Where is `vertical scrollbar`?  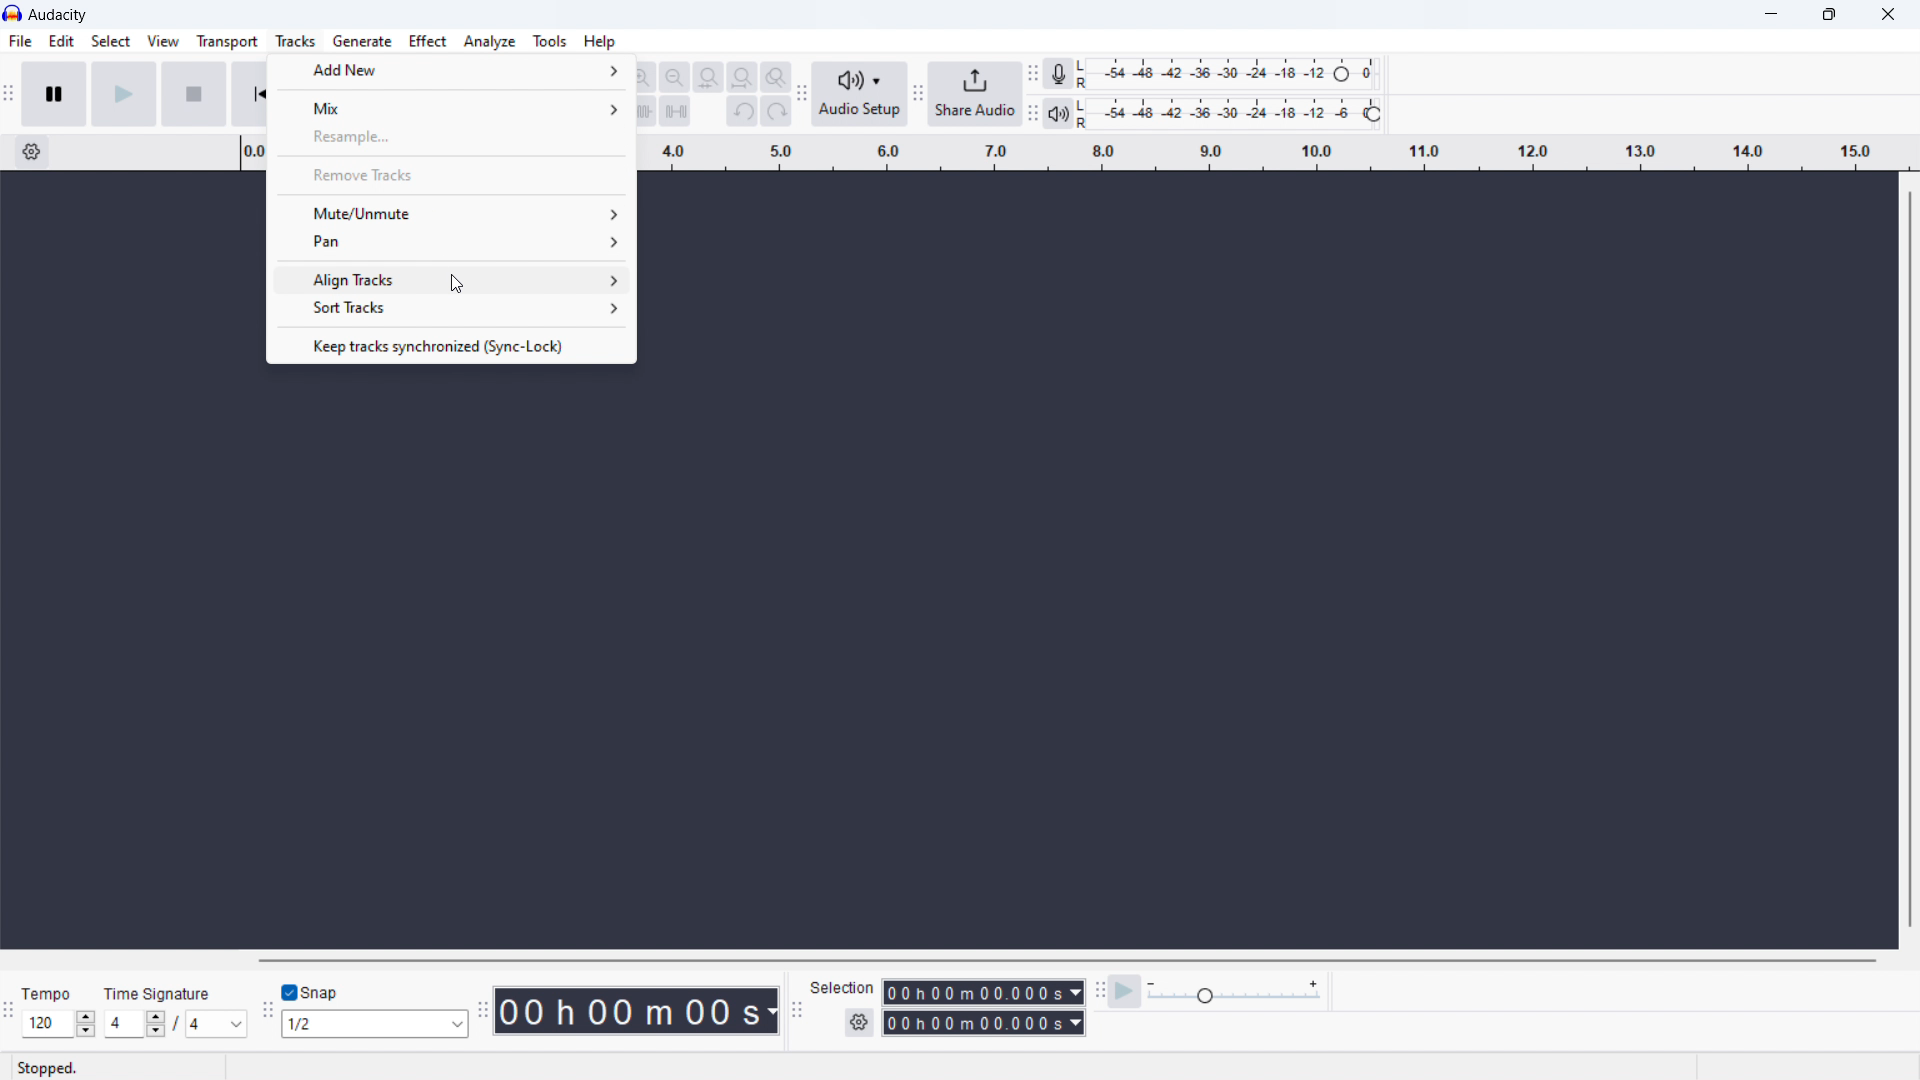 vertical scrollbar is located at coordinates (1911, 559).